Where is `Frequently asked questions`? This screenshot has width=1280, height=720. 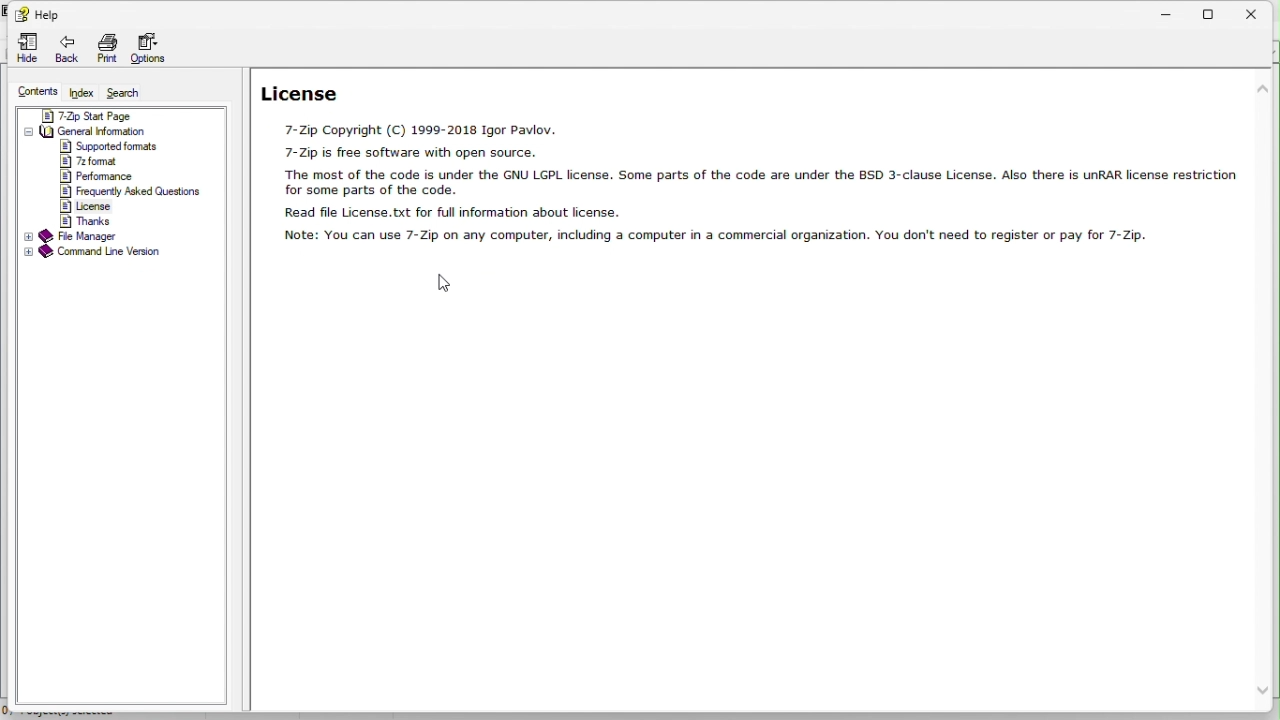 Frequently asked questions is located at coordinates (131, 192).